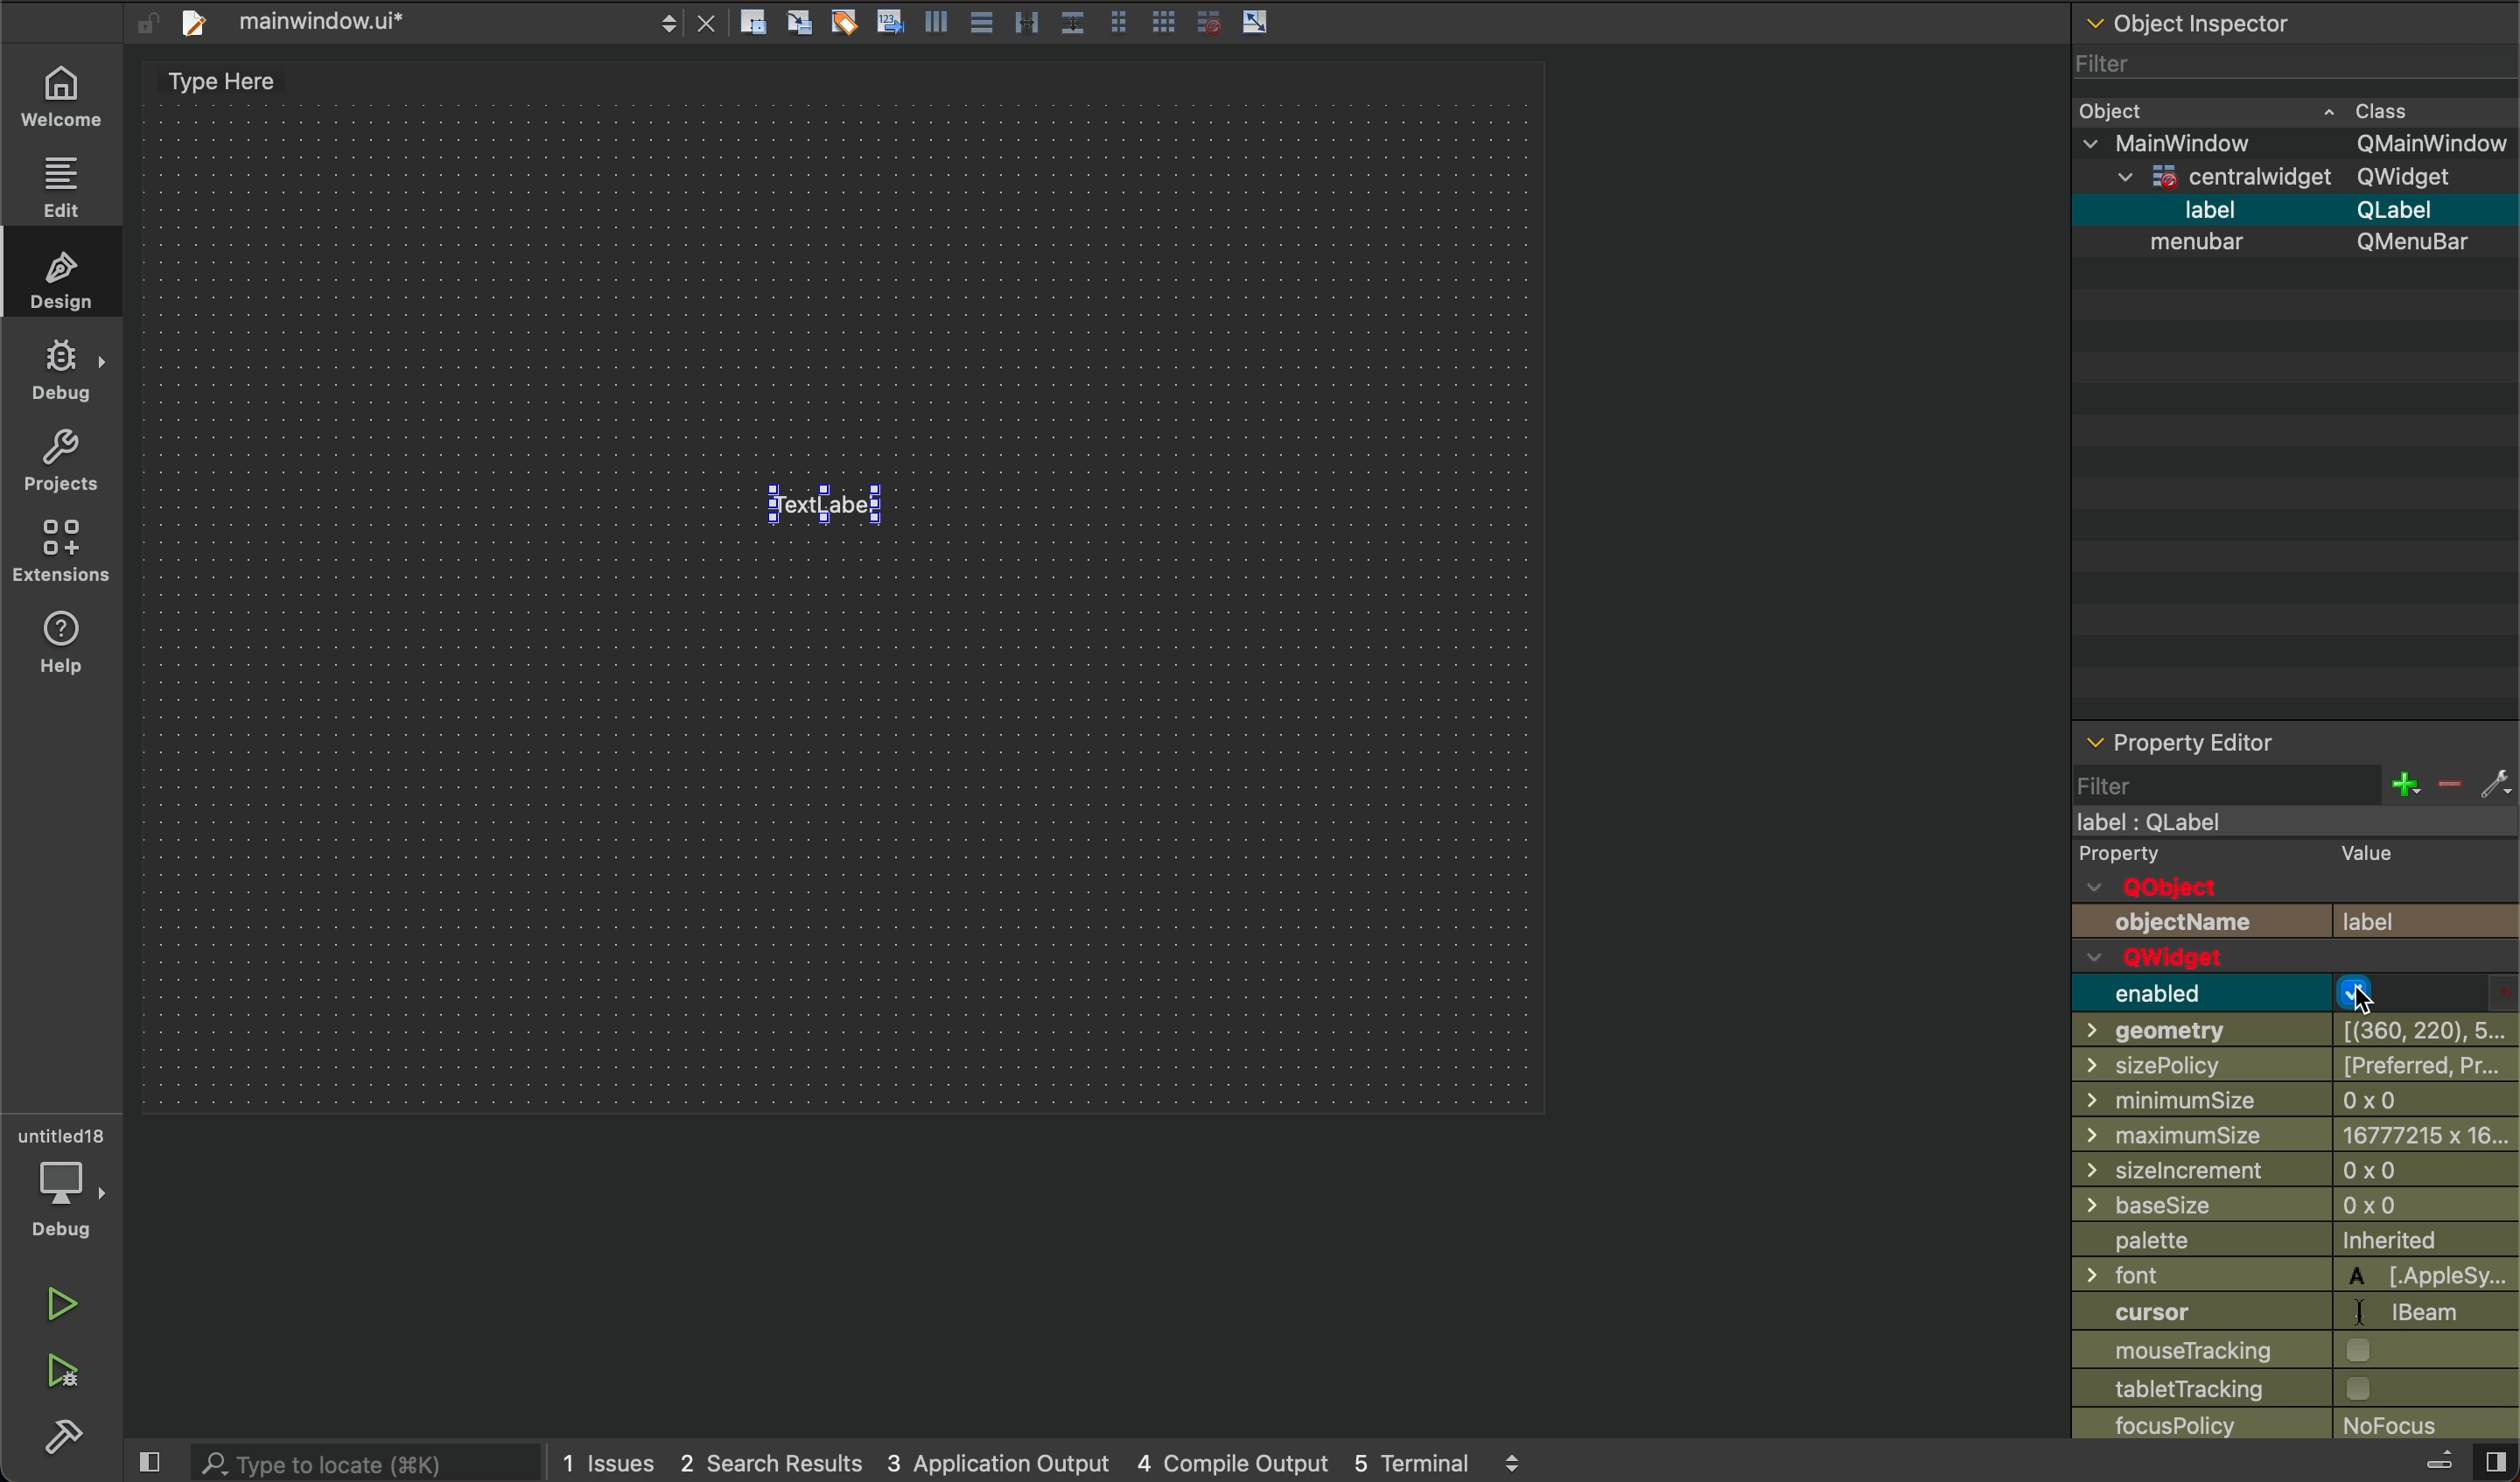  What do you see at coordinates (2432, 1279) in the screenshot?
I see `applesy...` at bounding box center [2432, 1279].